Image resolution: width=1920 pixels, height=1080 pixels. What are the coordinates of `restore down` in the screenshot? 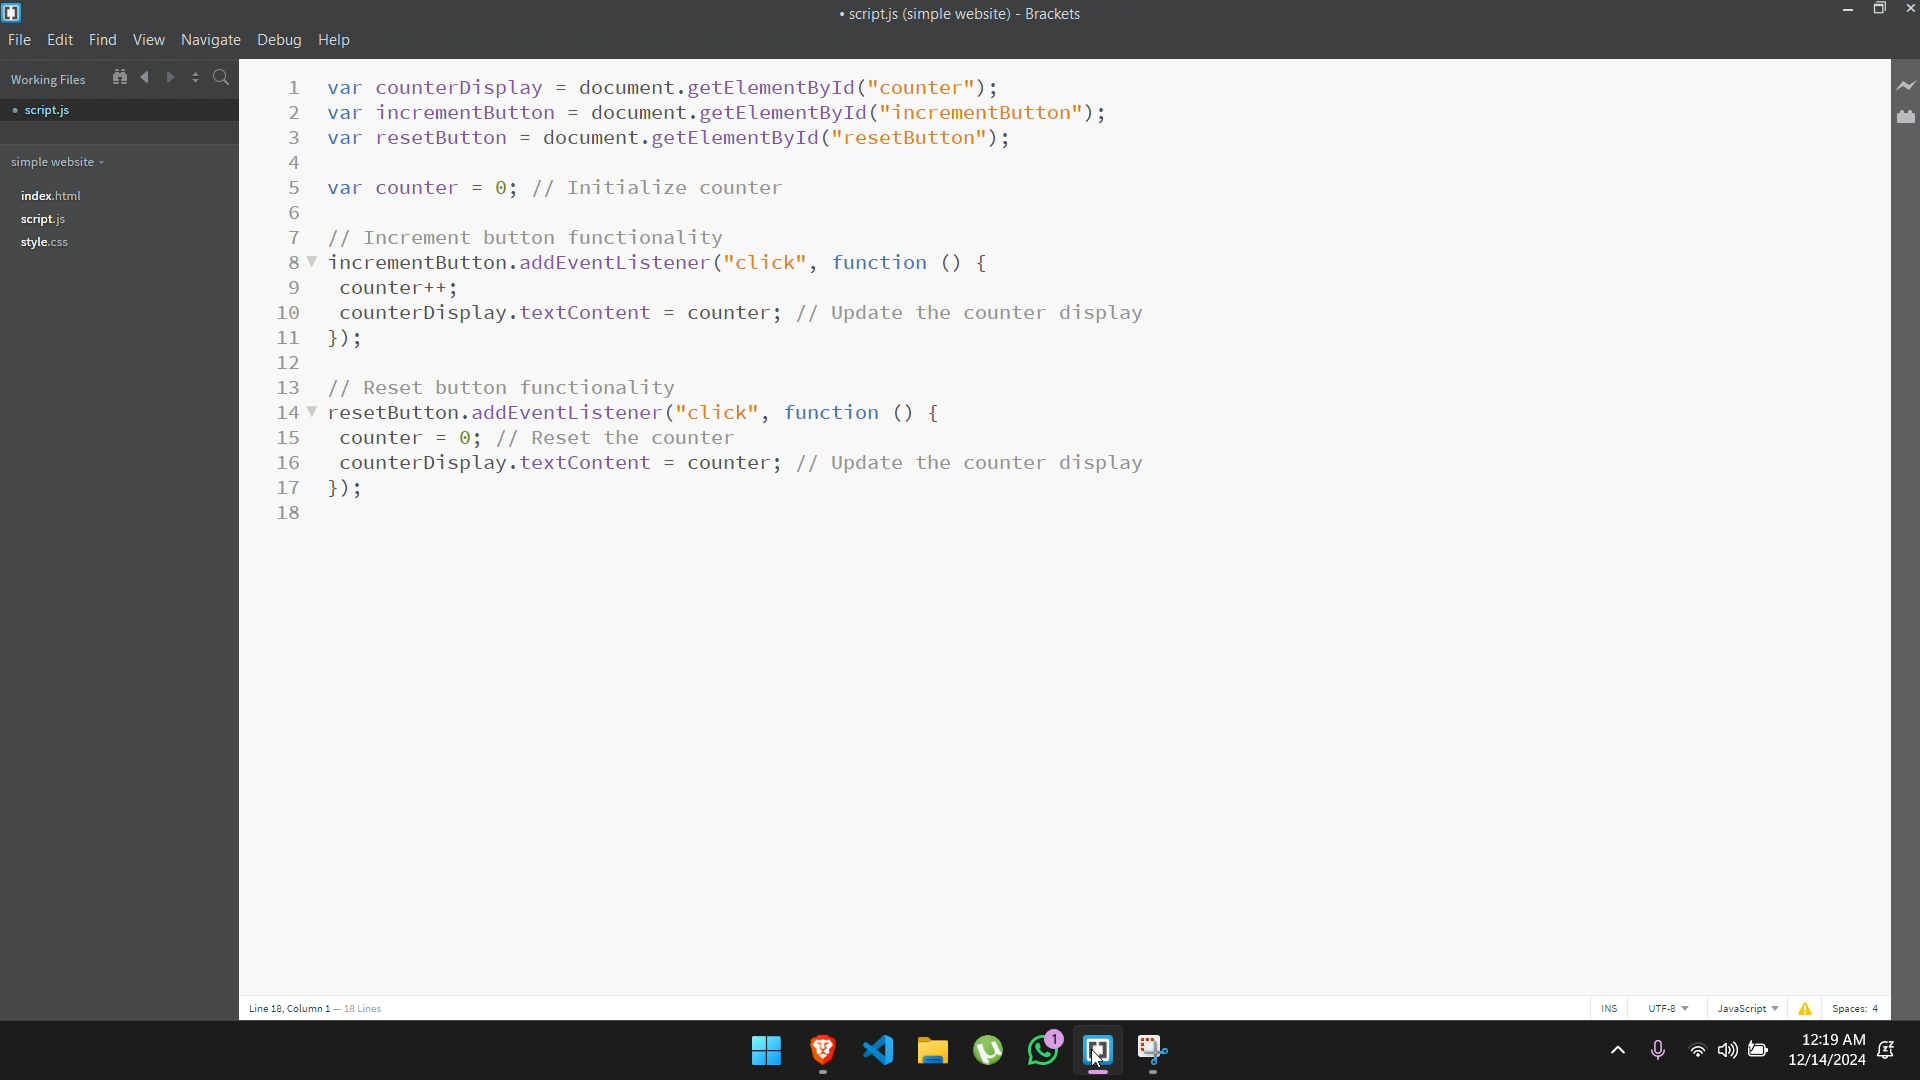 It's located at (1878, 8).